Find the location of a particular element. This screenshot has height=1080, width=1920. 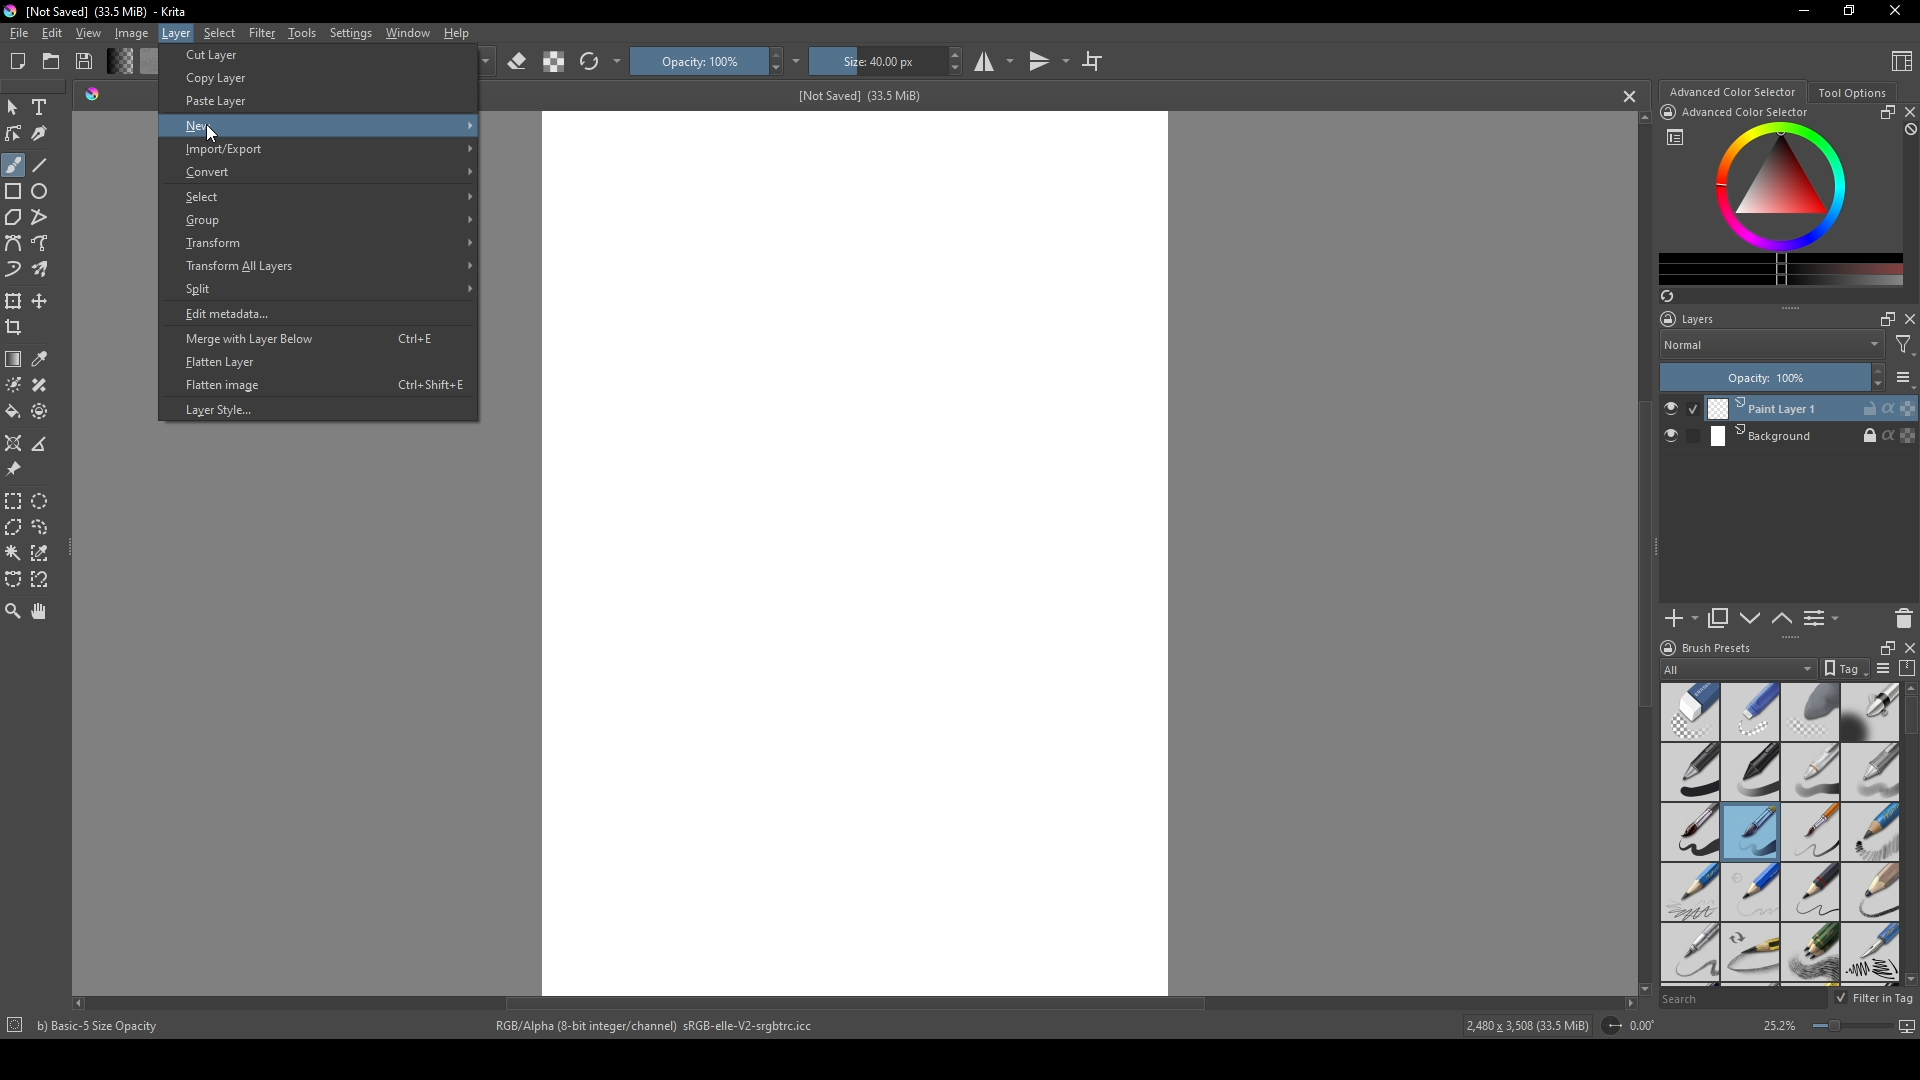

edit shapes is located at coordinates (15, 134).